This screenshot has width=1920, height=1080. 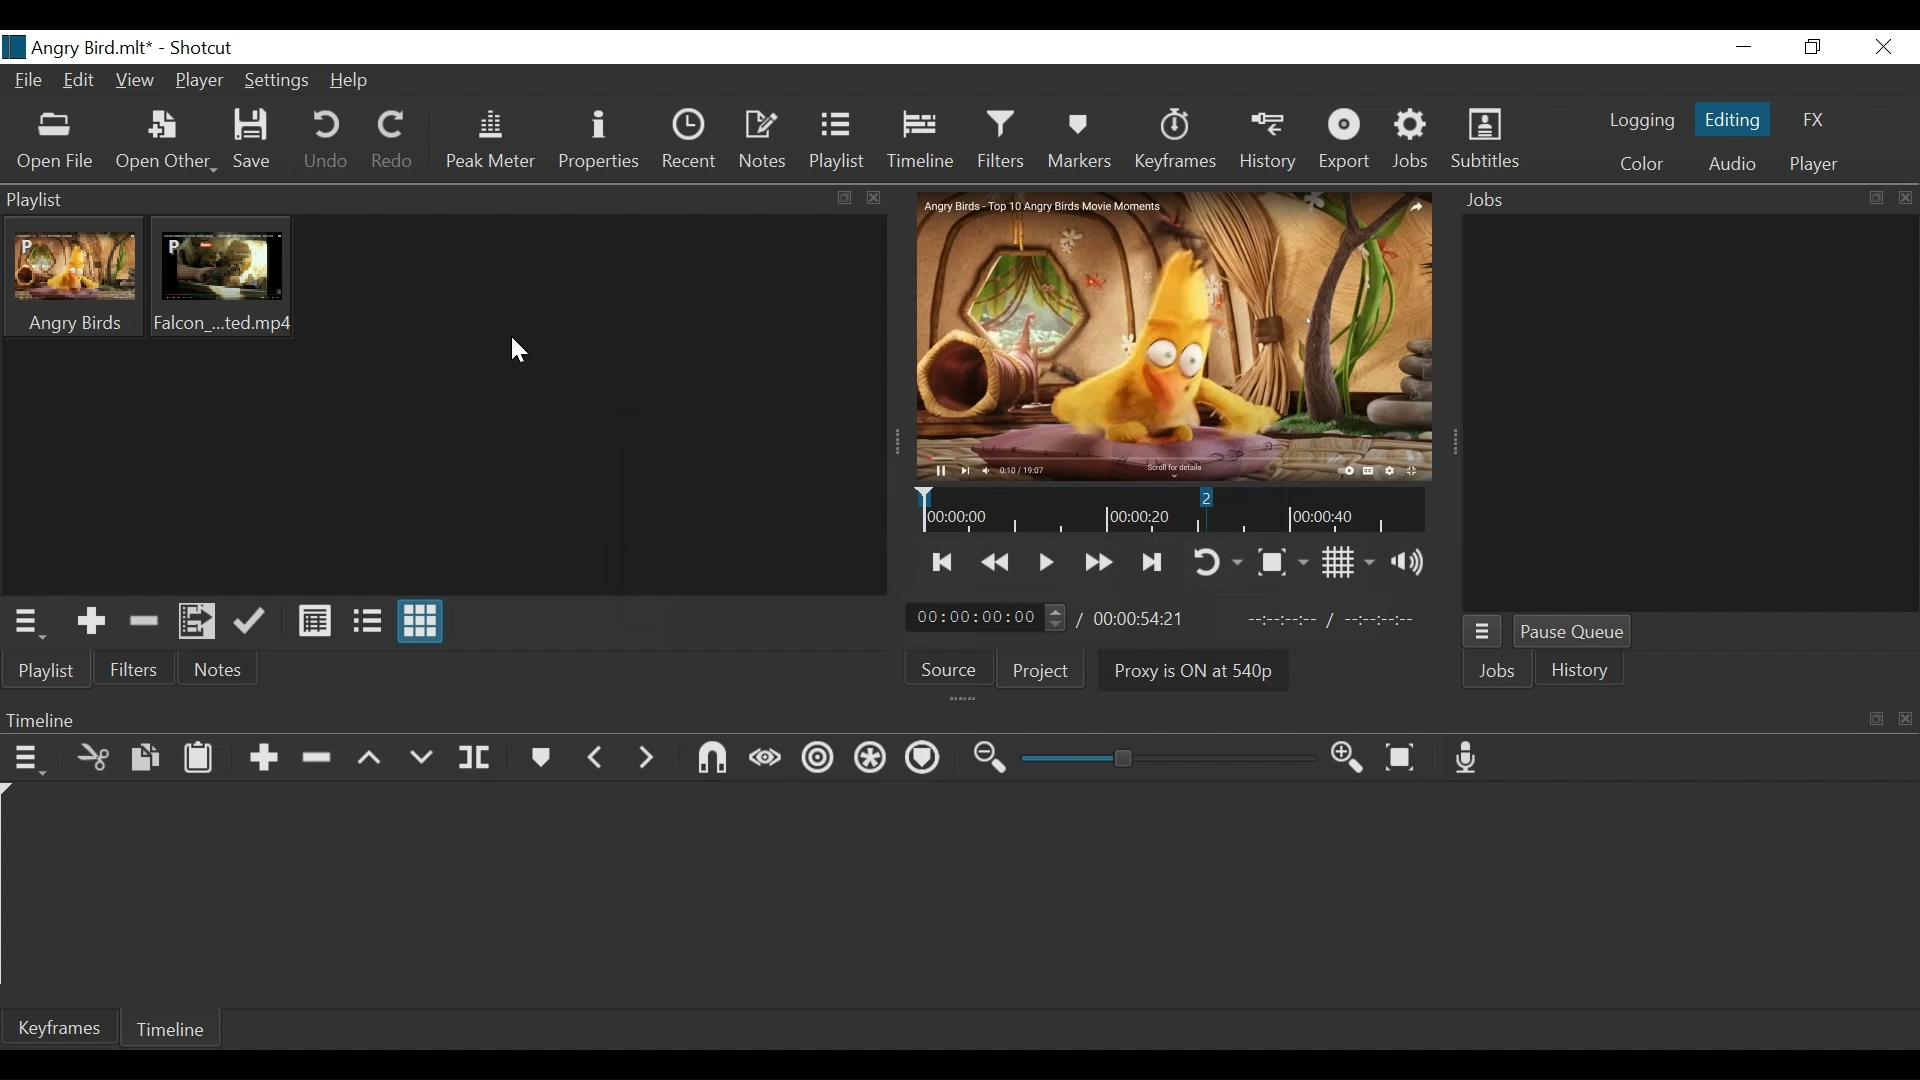 What do you see at coordinates (923, 759) in the screenshot?
I see `Ripple Marker` at bounding box center [923, 759].